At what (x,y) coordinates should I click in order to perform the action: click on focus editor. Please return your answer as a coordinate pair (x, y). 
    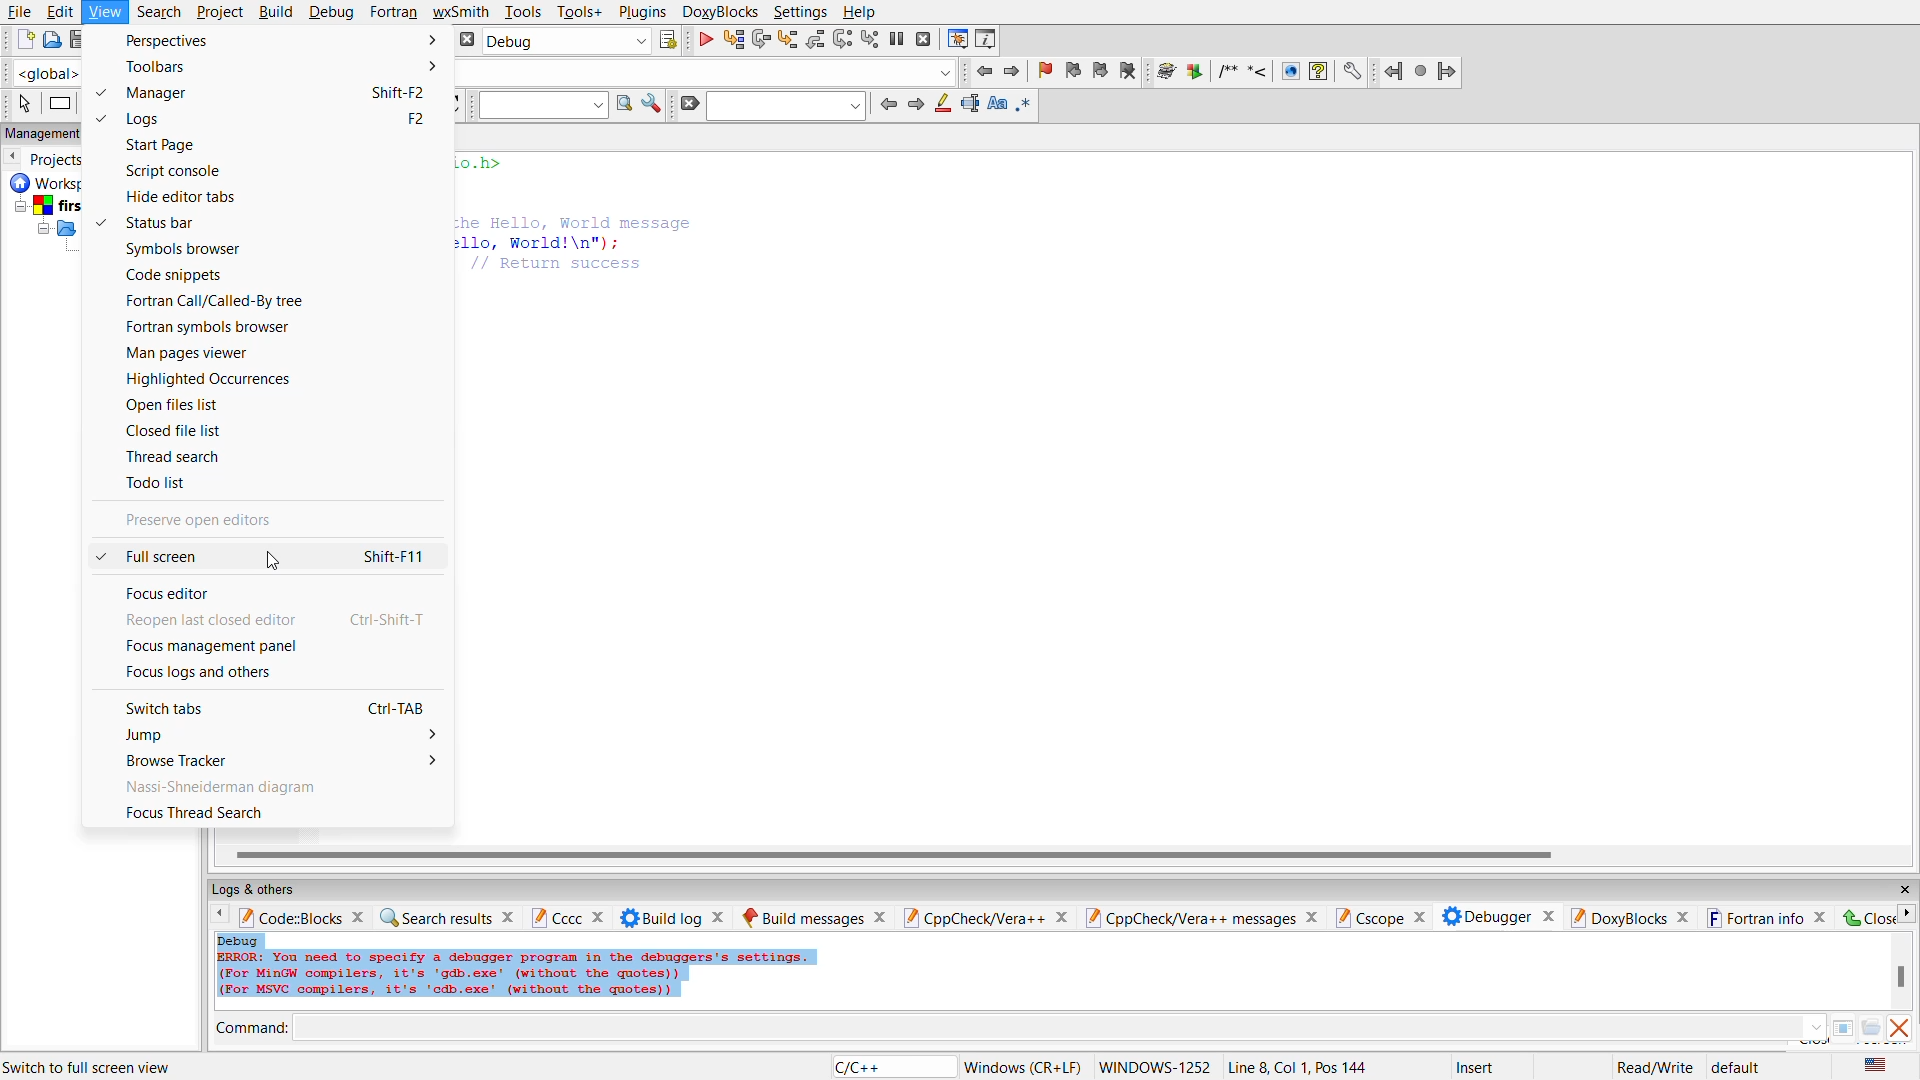
    Looking at the image, I should click on (177, 593).